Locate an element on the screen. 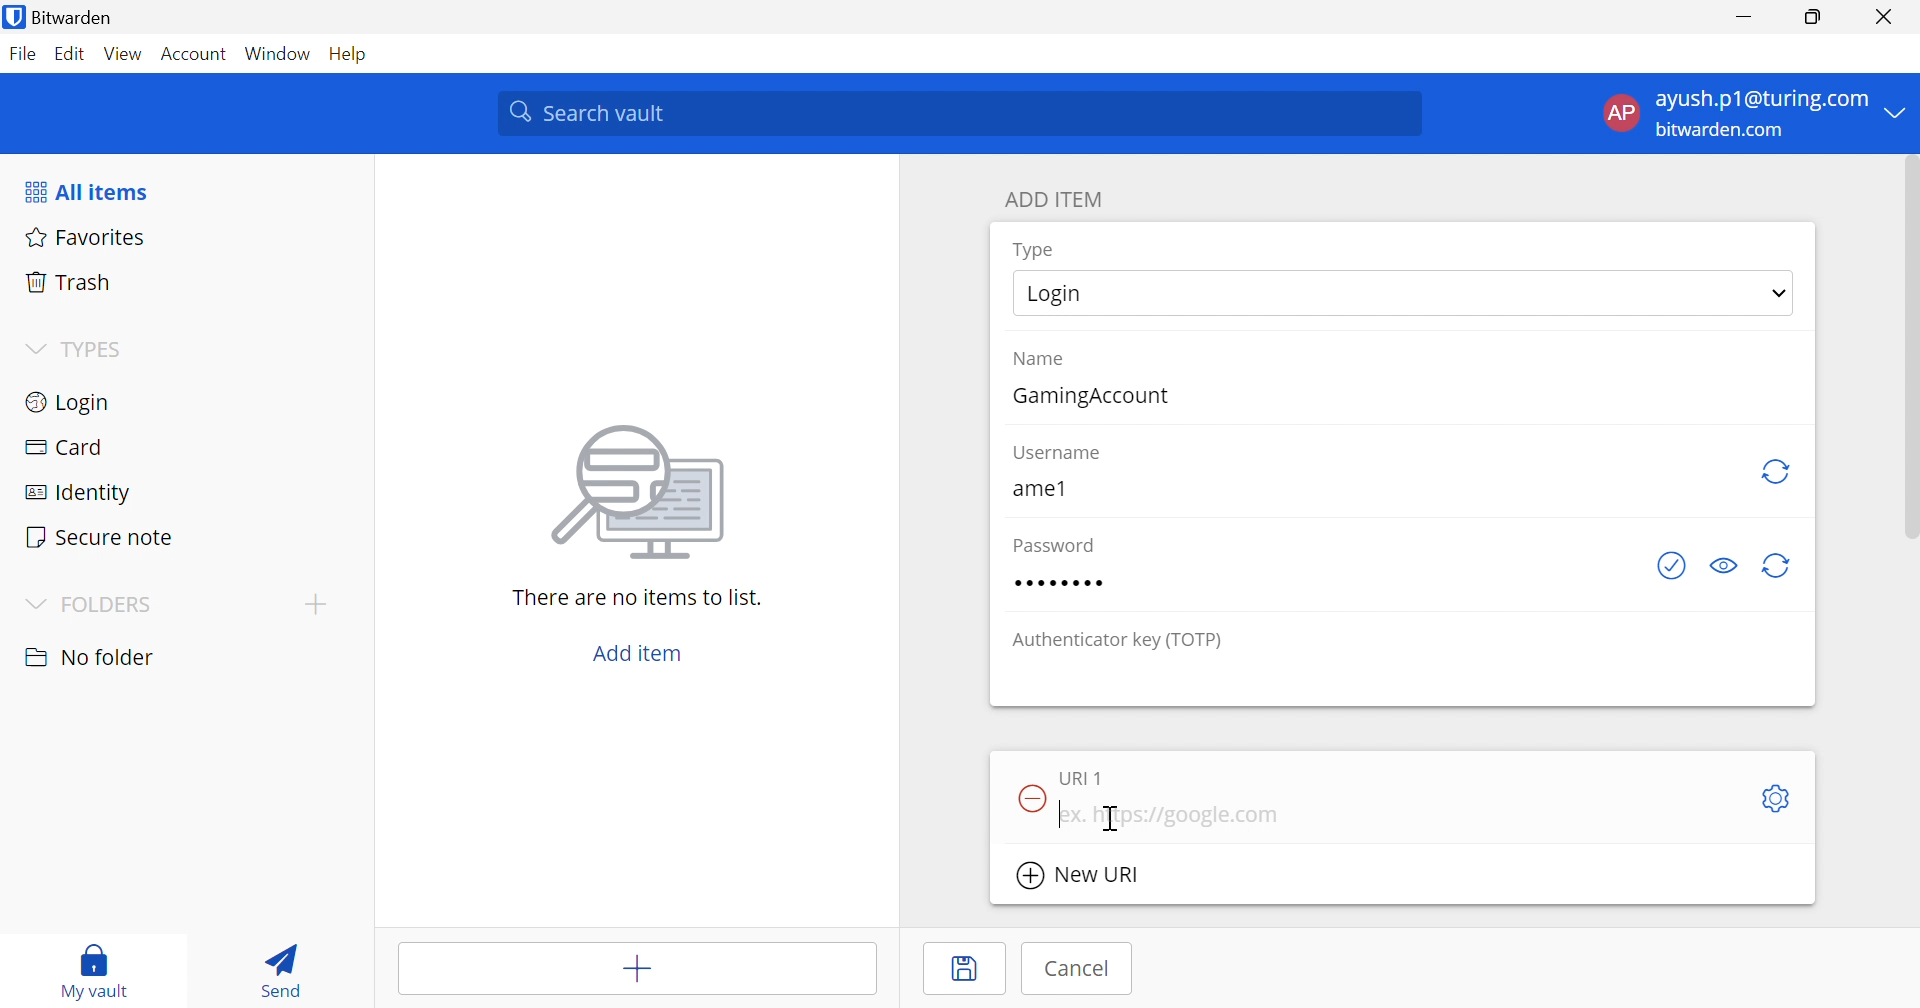 This screenshot has width=1920, height=1008. Identity is located at coordinates (80, 495).